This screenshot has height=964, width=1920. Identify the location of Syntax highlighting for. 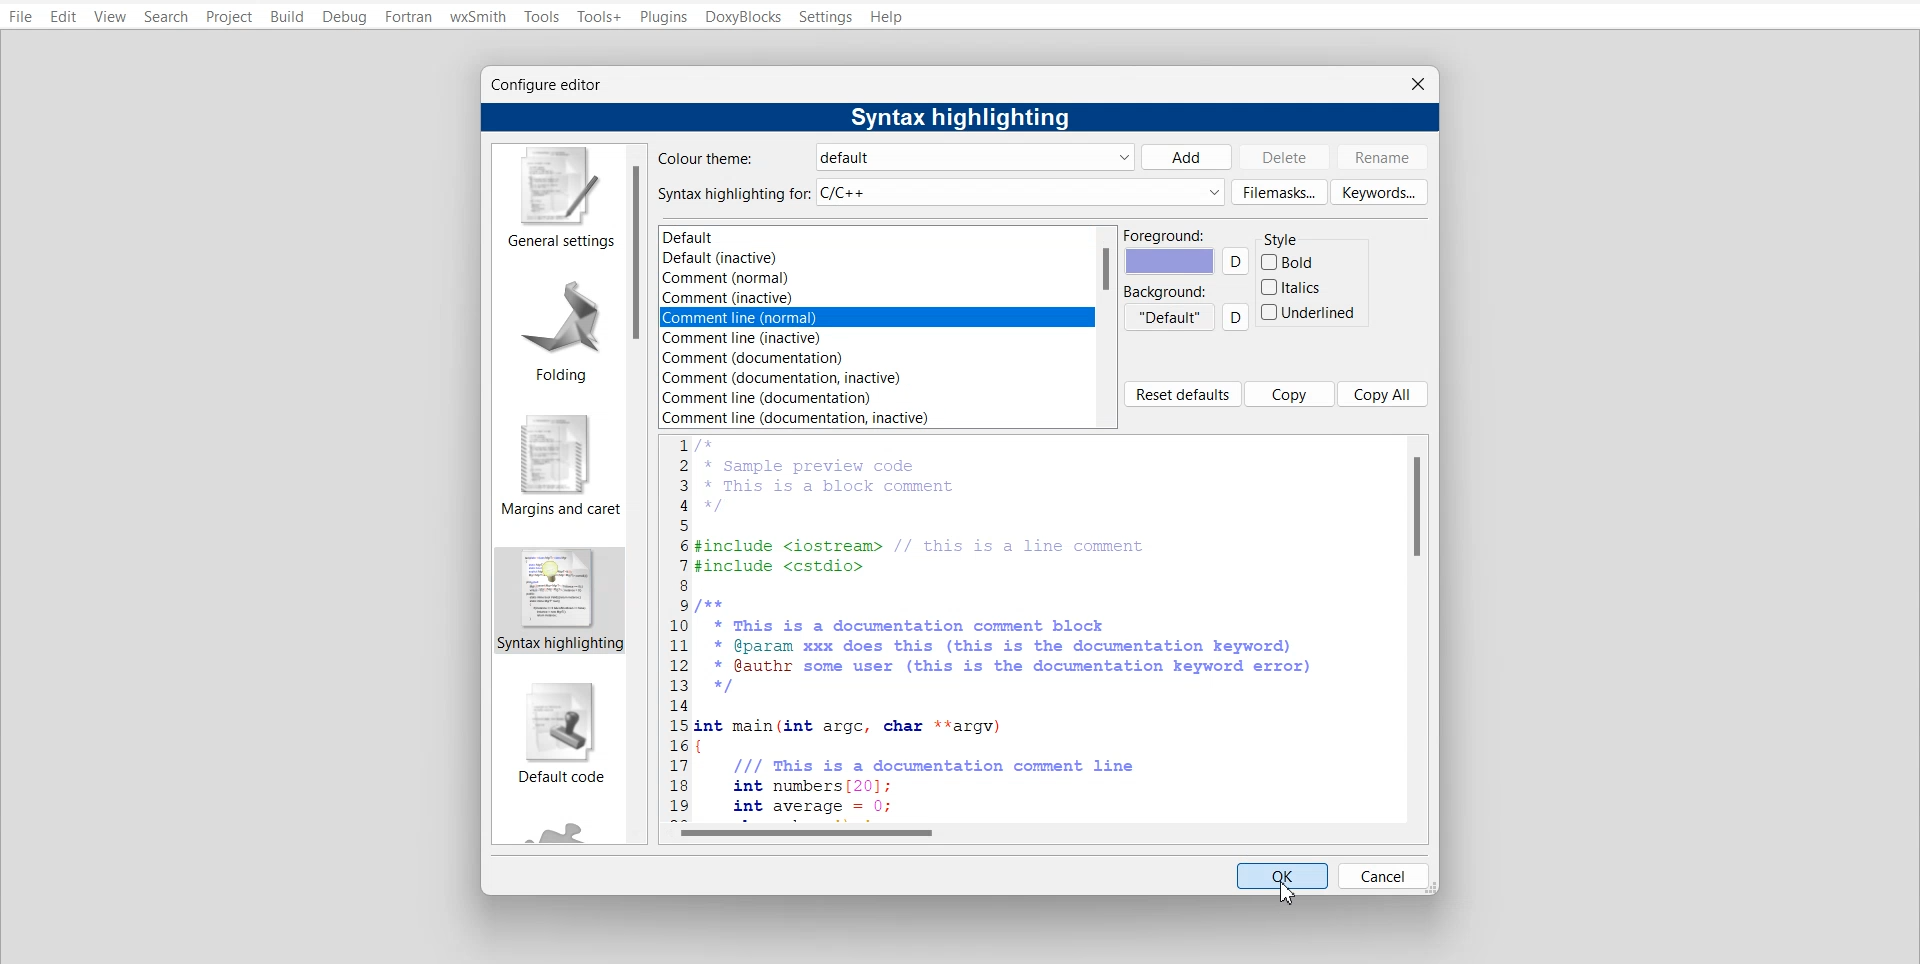
(940, 192).